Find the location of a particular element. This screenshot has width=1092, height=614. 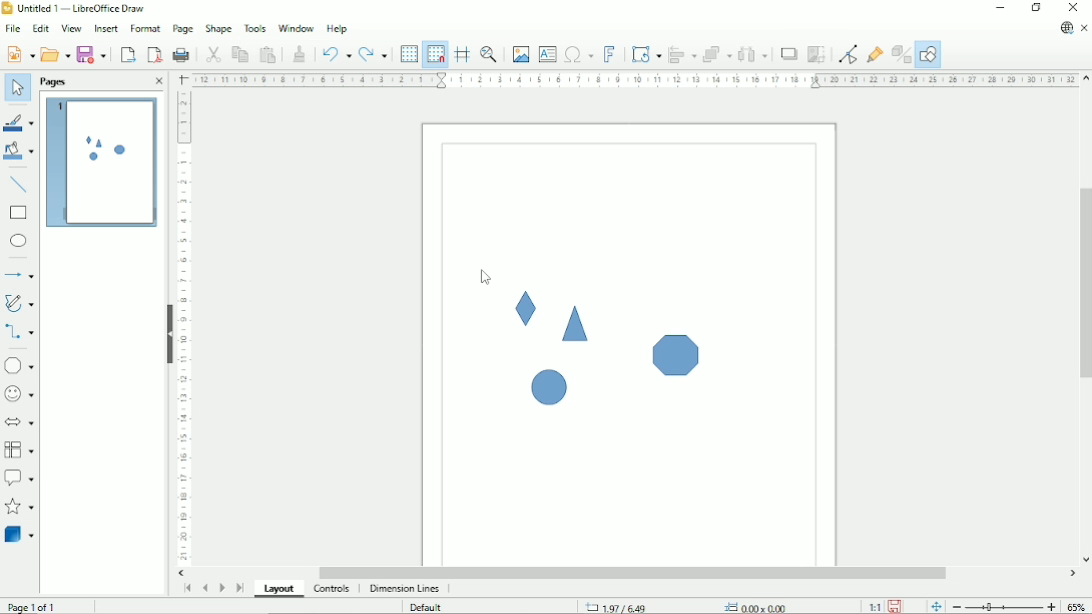

Shape is located at coordinates (218, 28).